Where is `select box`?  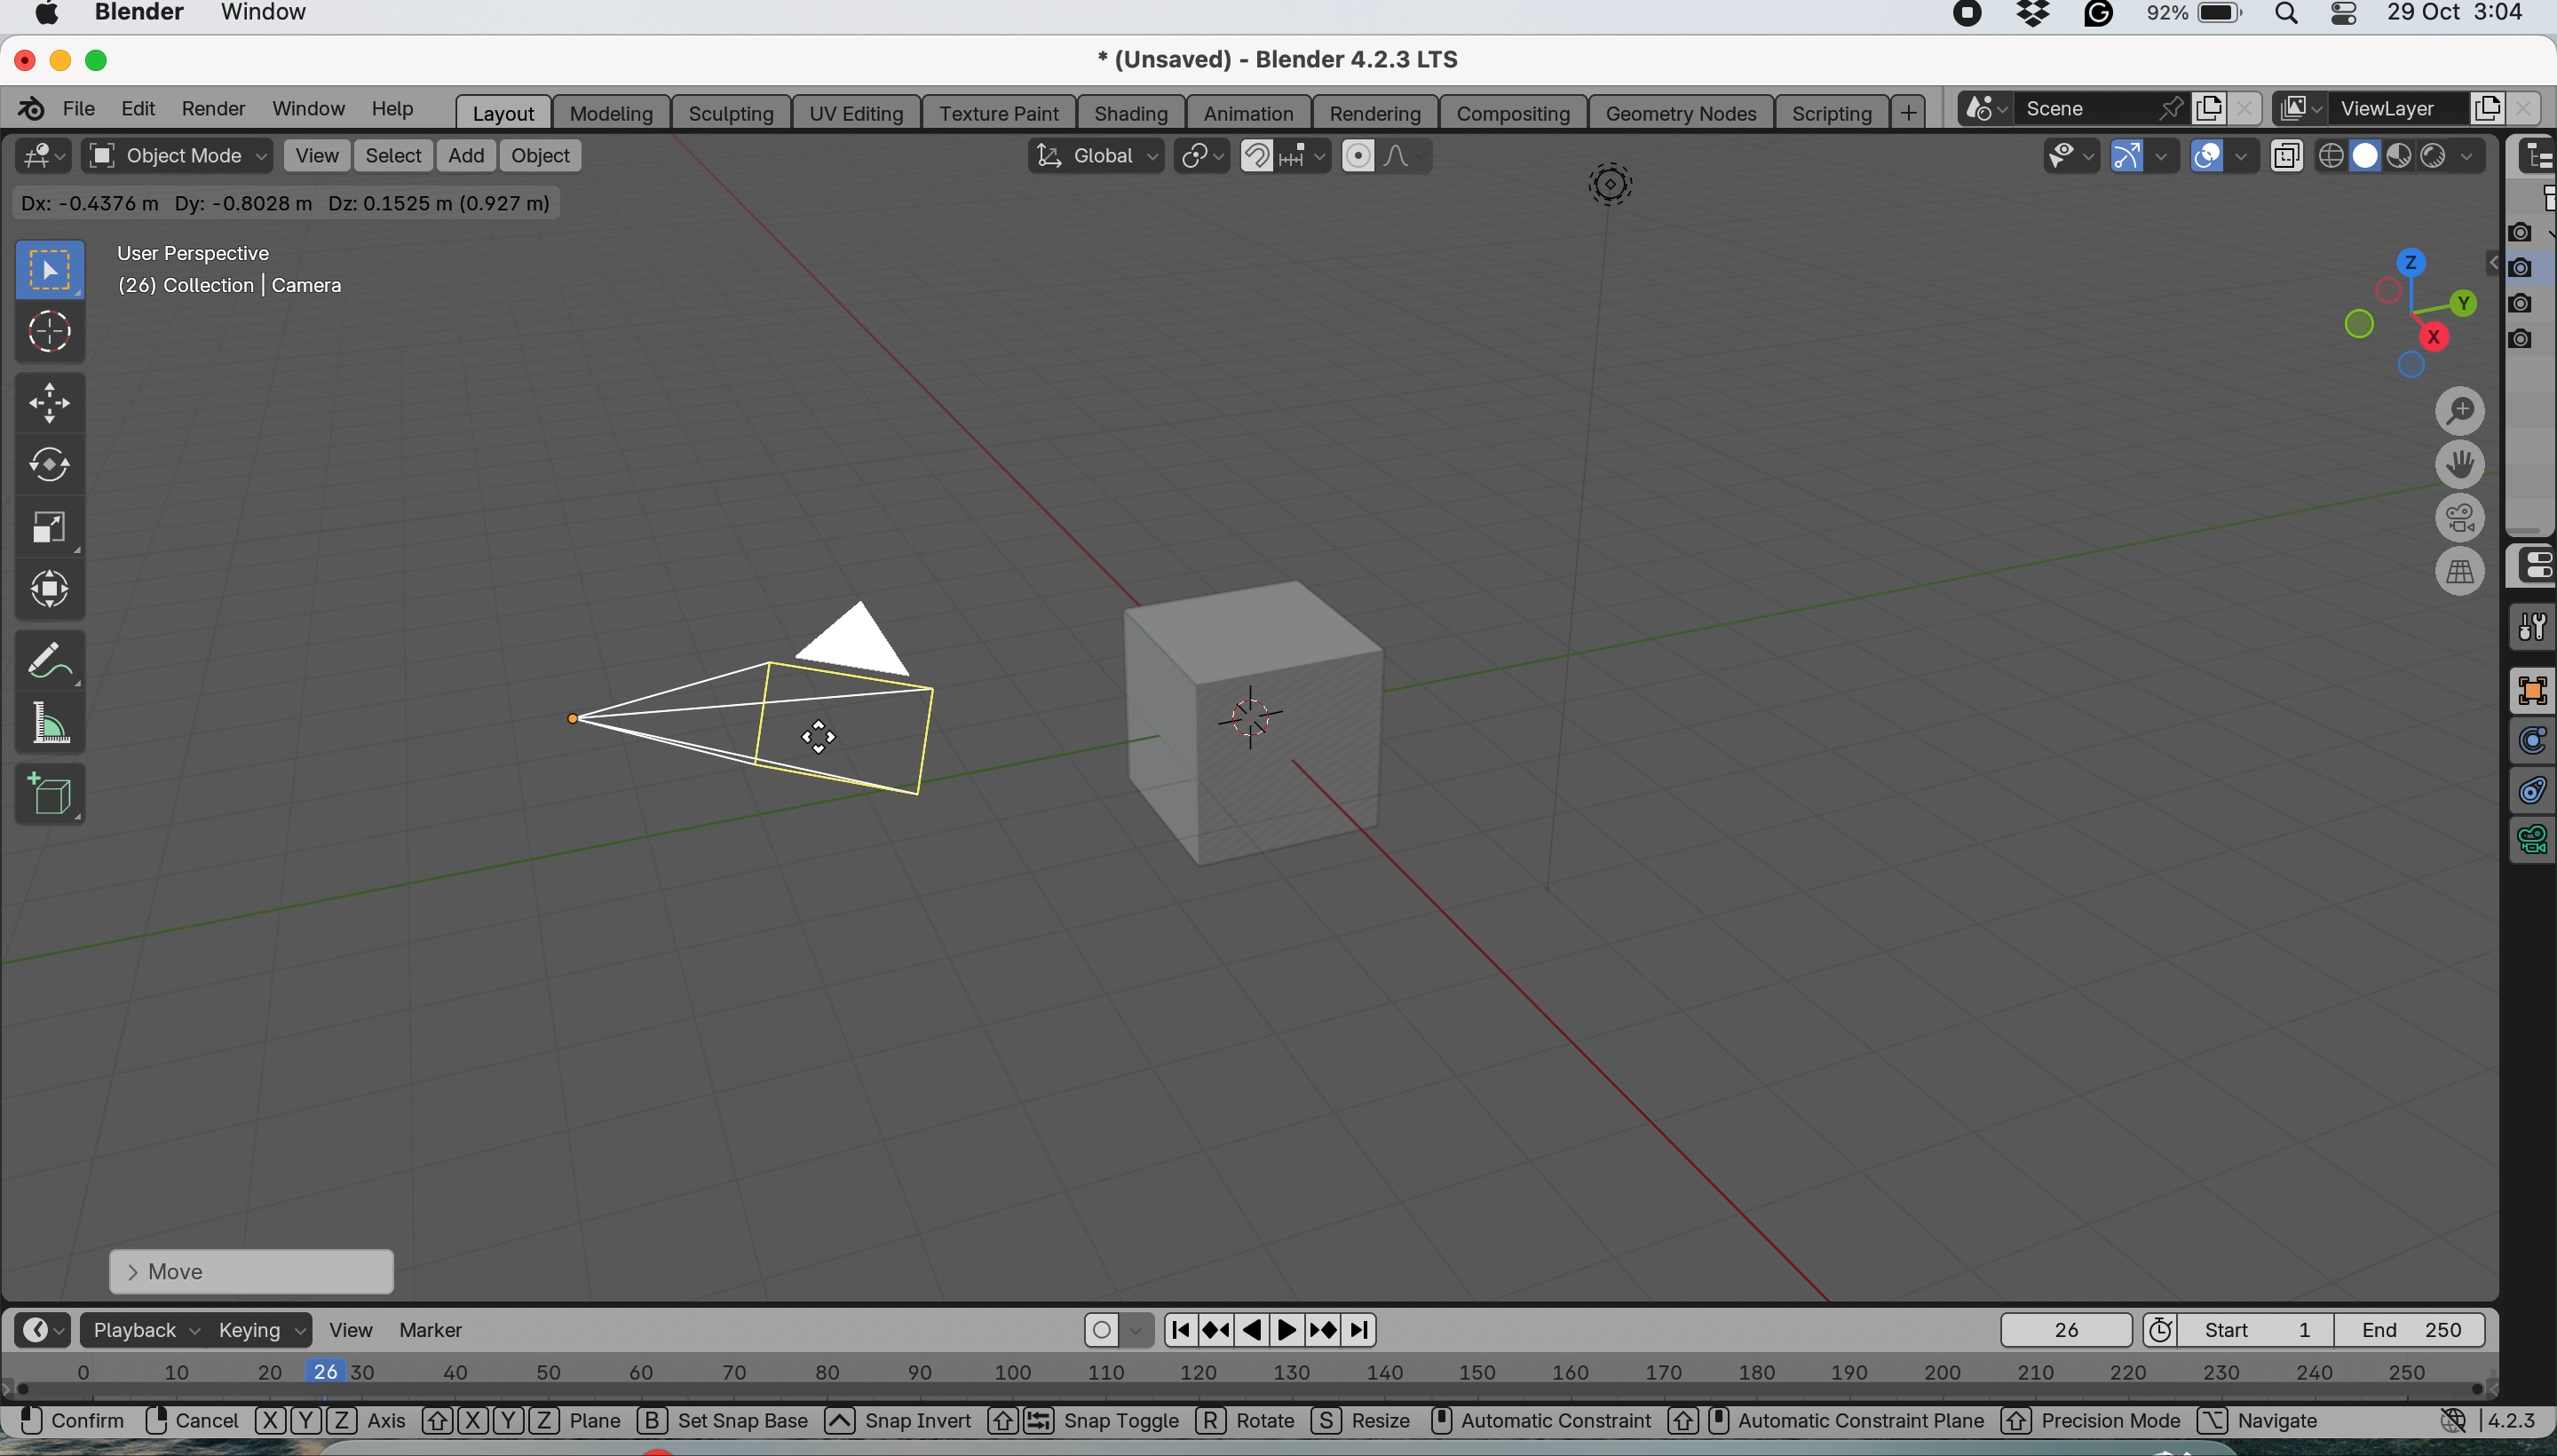 select box is located at coordinates (46, 270).